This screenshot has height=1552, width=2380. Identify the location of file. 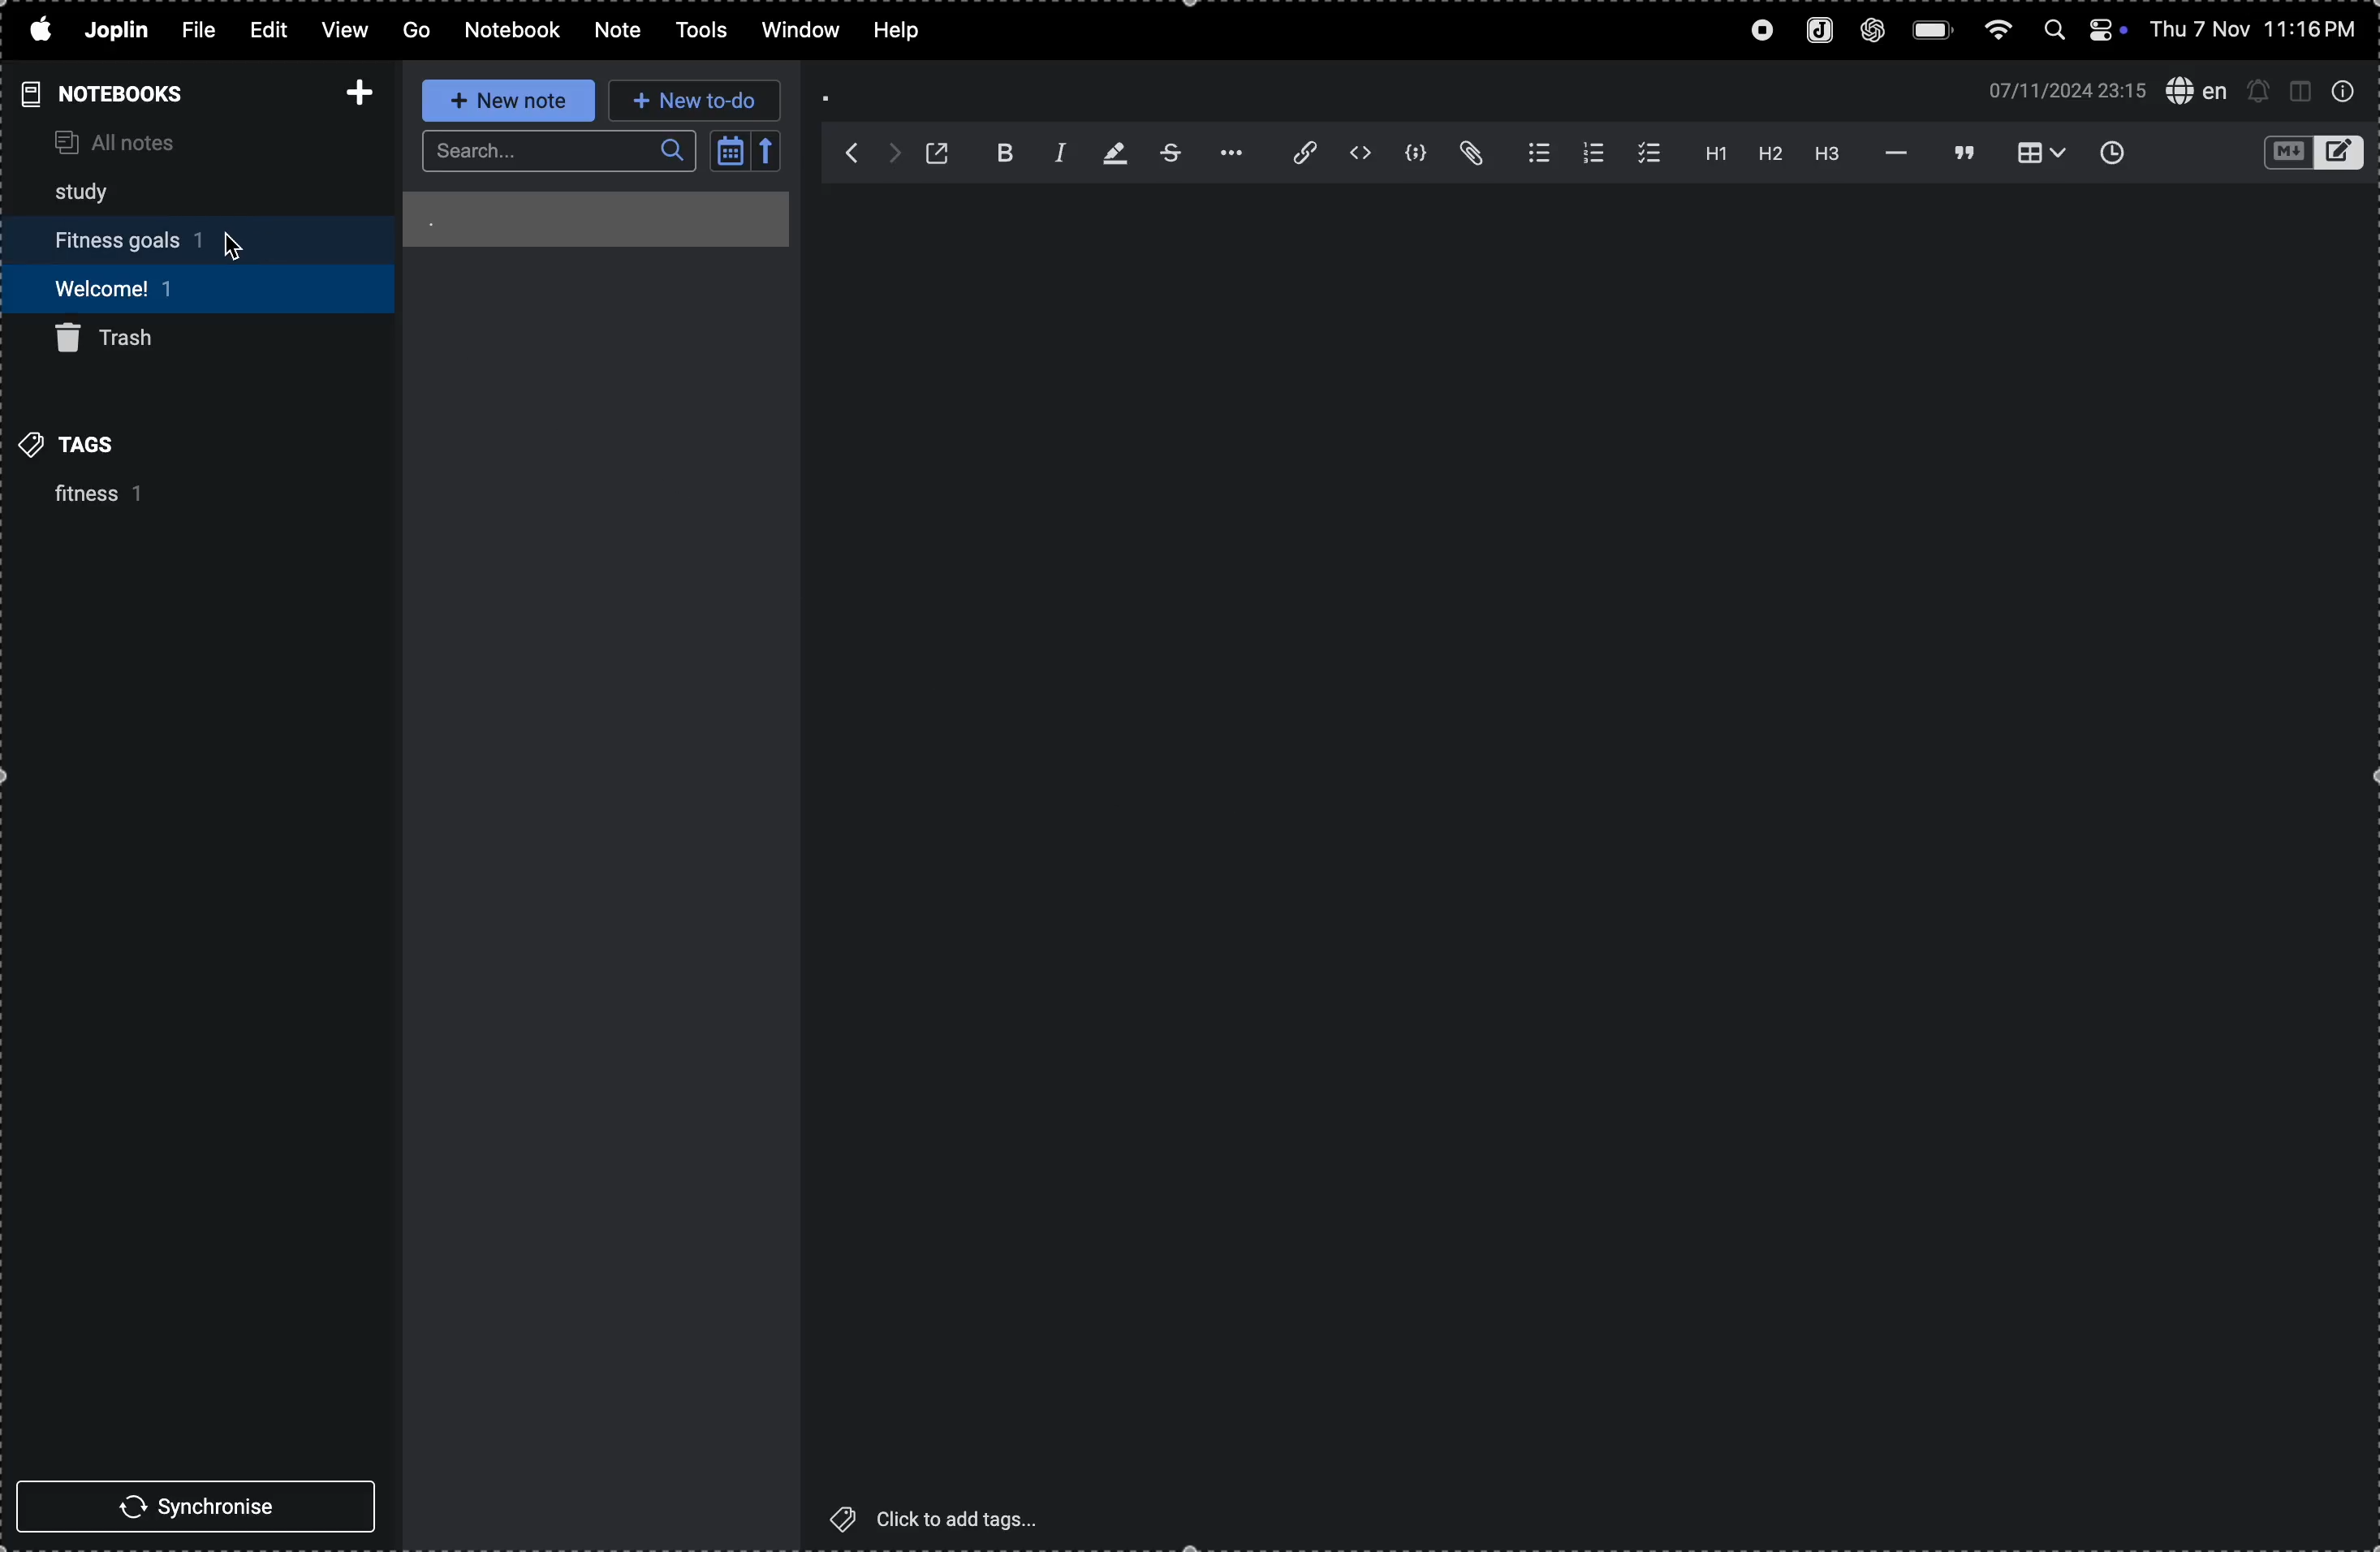
(204, 31).